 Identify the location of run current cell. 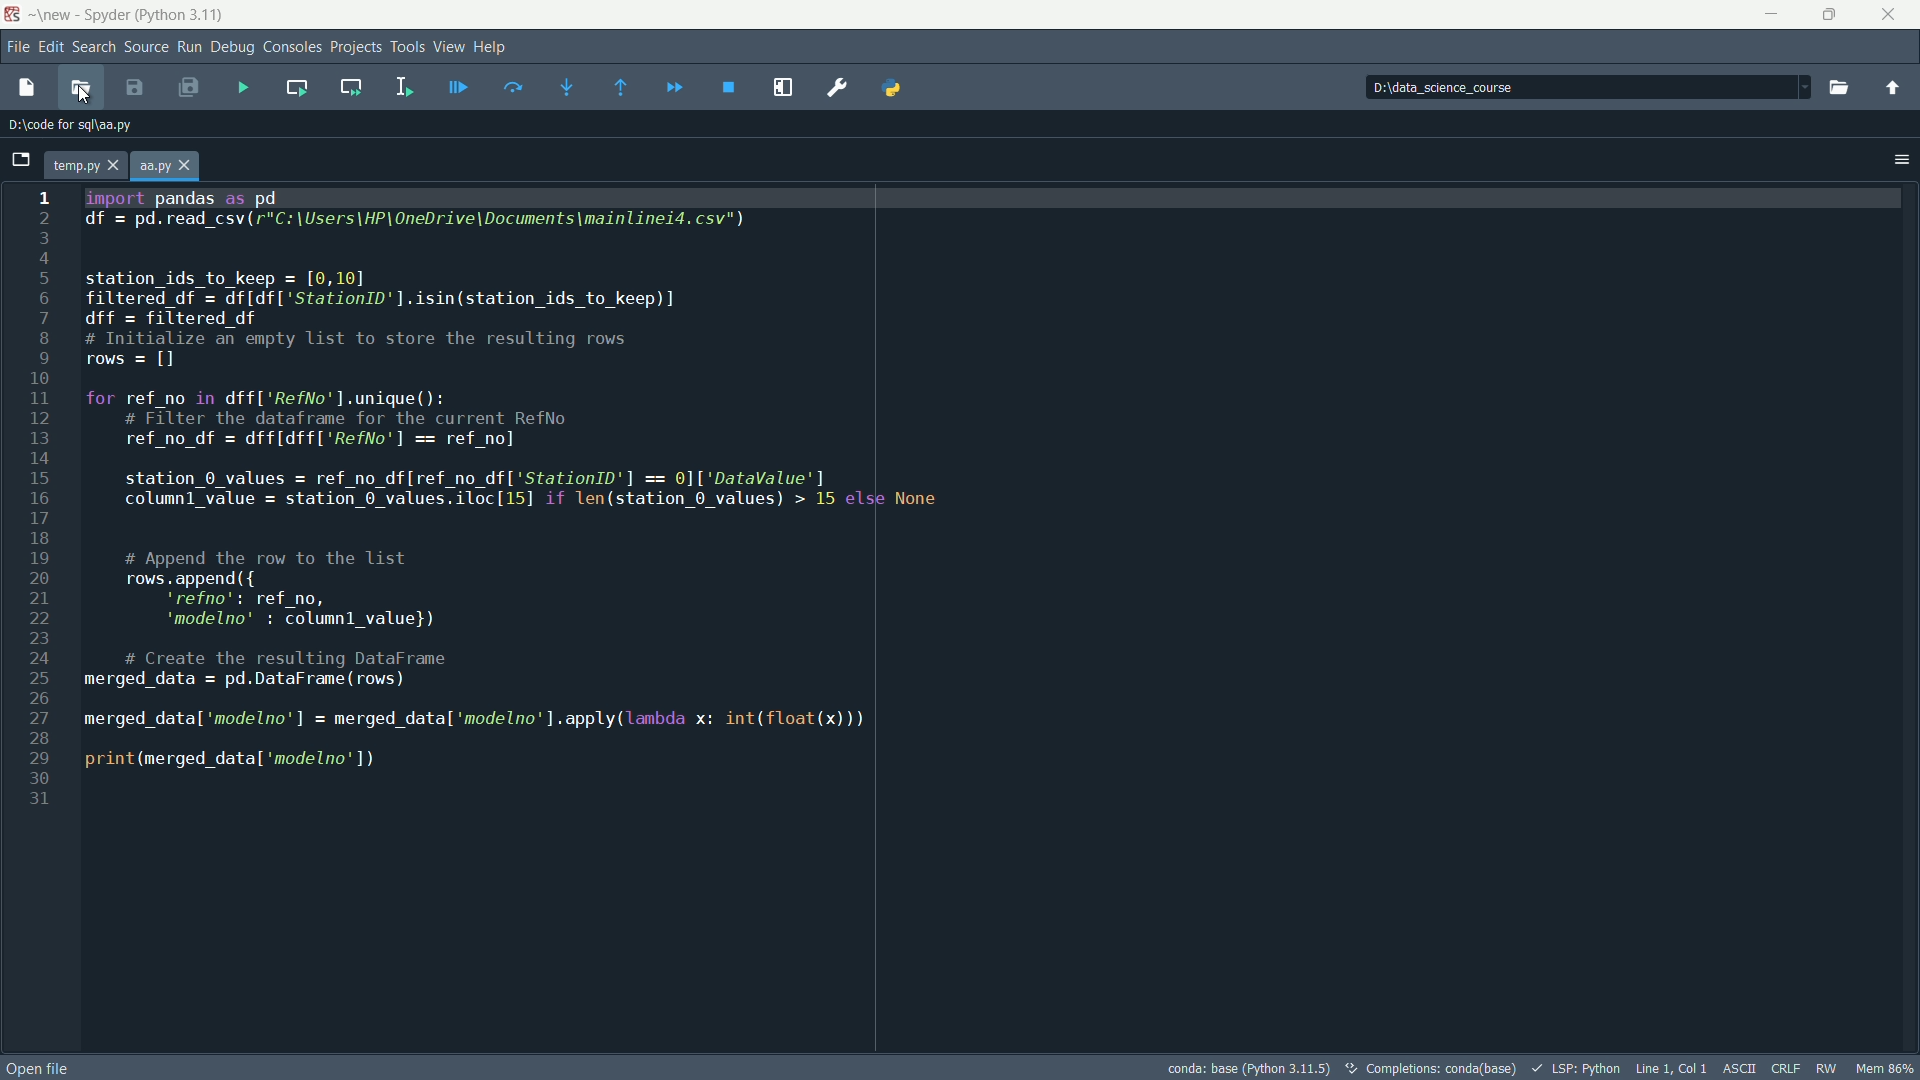
(299, 88).